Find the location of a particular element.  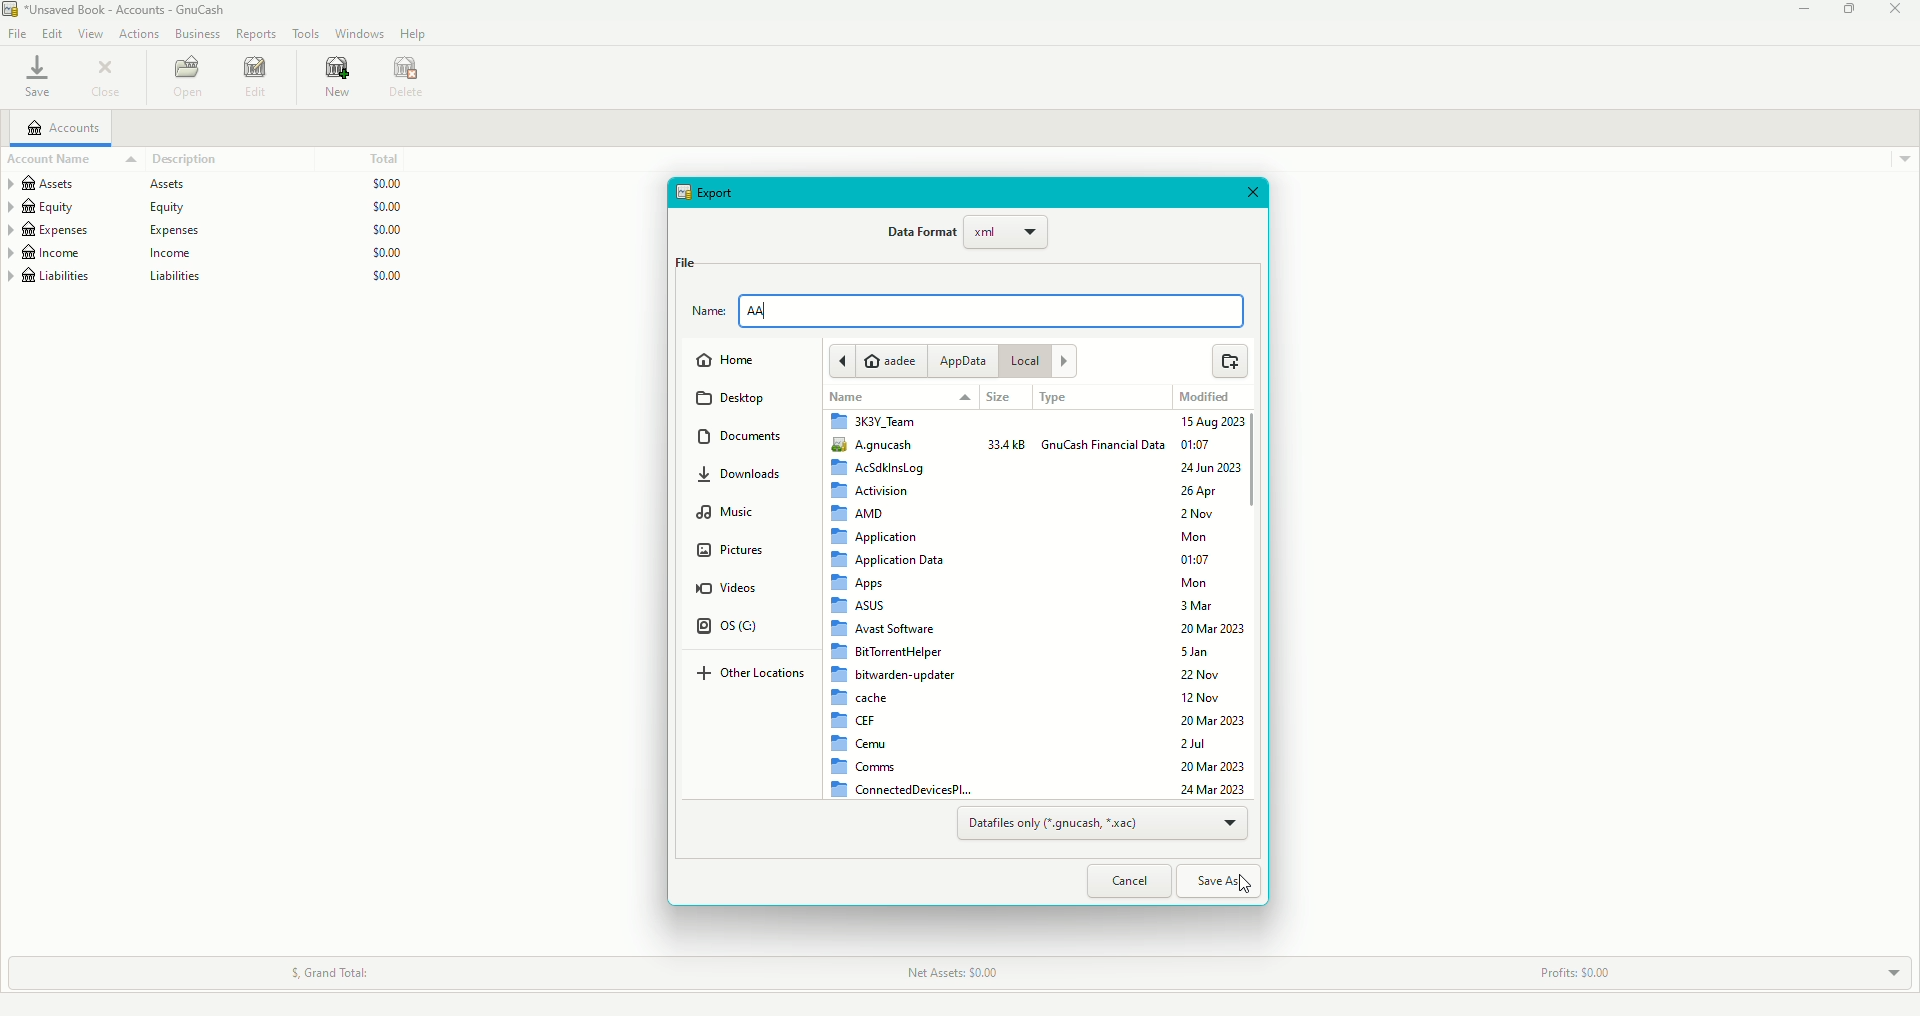

Data Format is located at coordinates (967, 237).